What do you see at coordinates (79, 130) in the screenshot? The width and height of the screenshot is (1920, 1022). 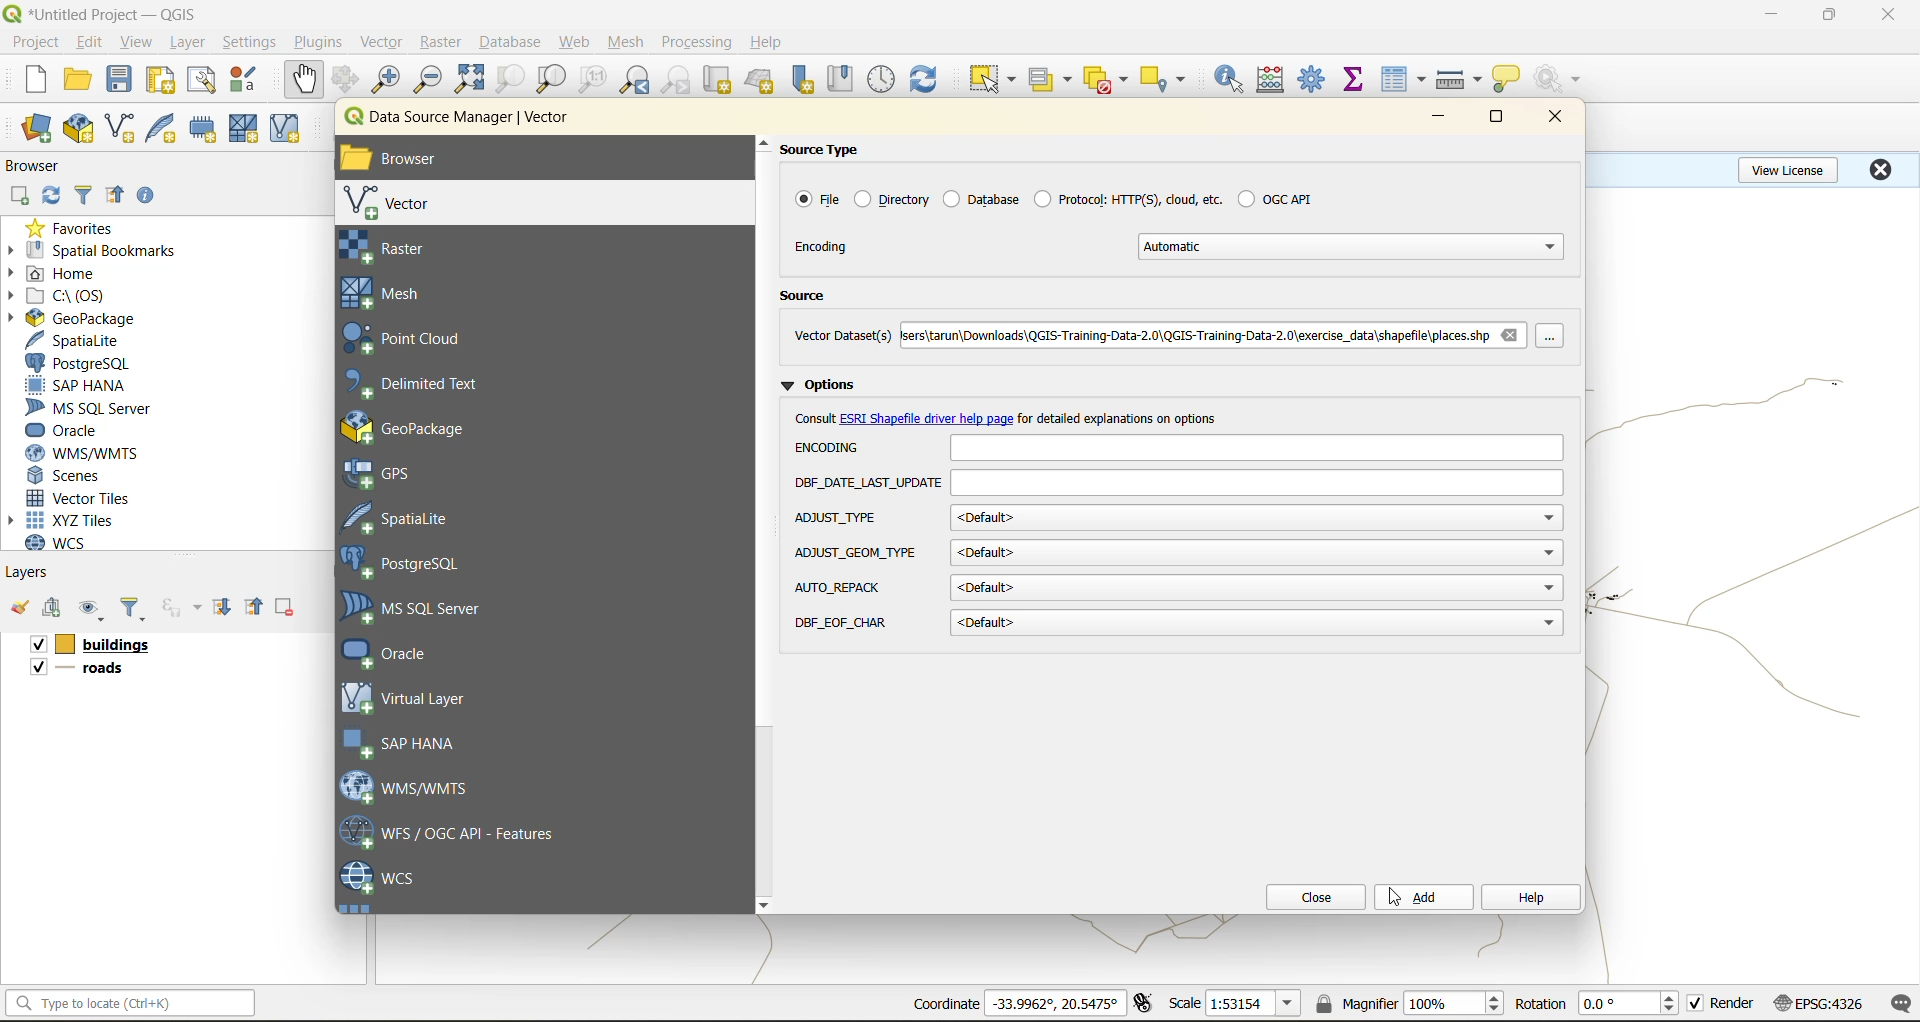 I see `new geopackage layer` at bounding box center [79, 130].